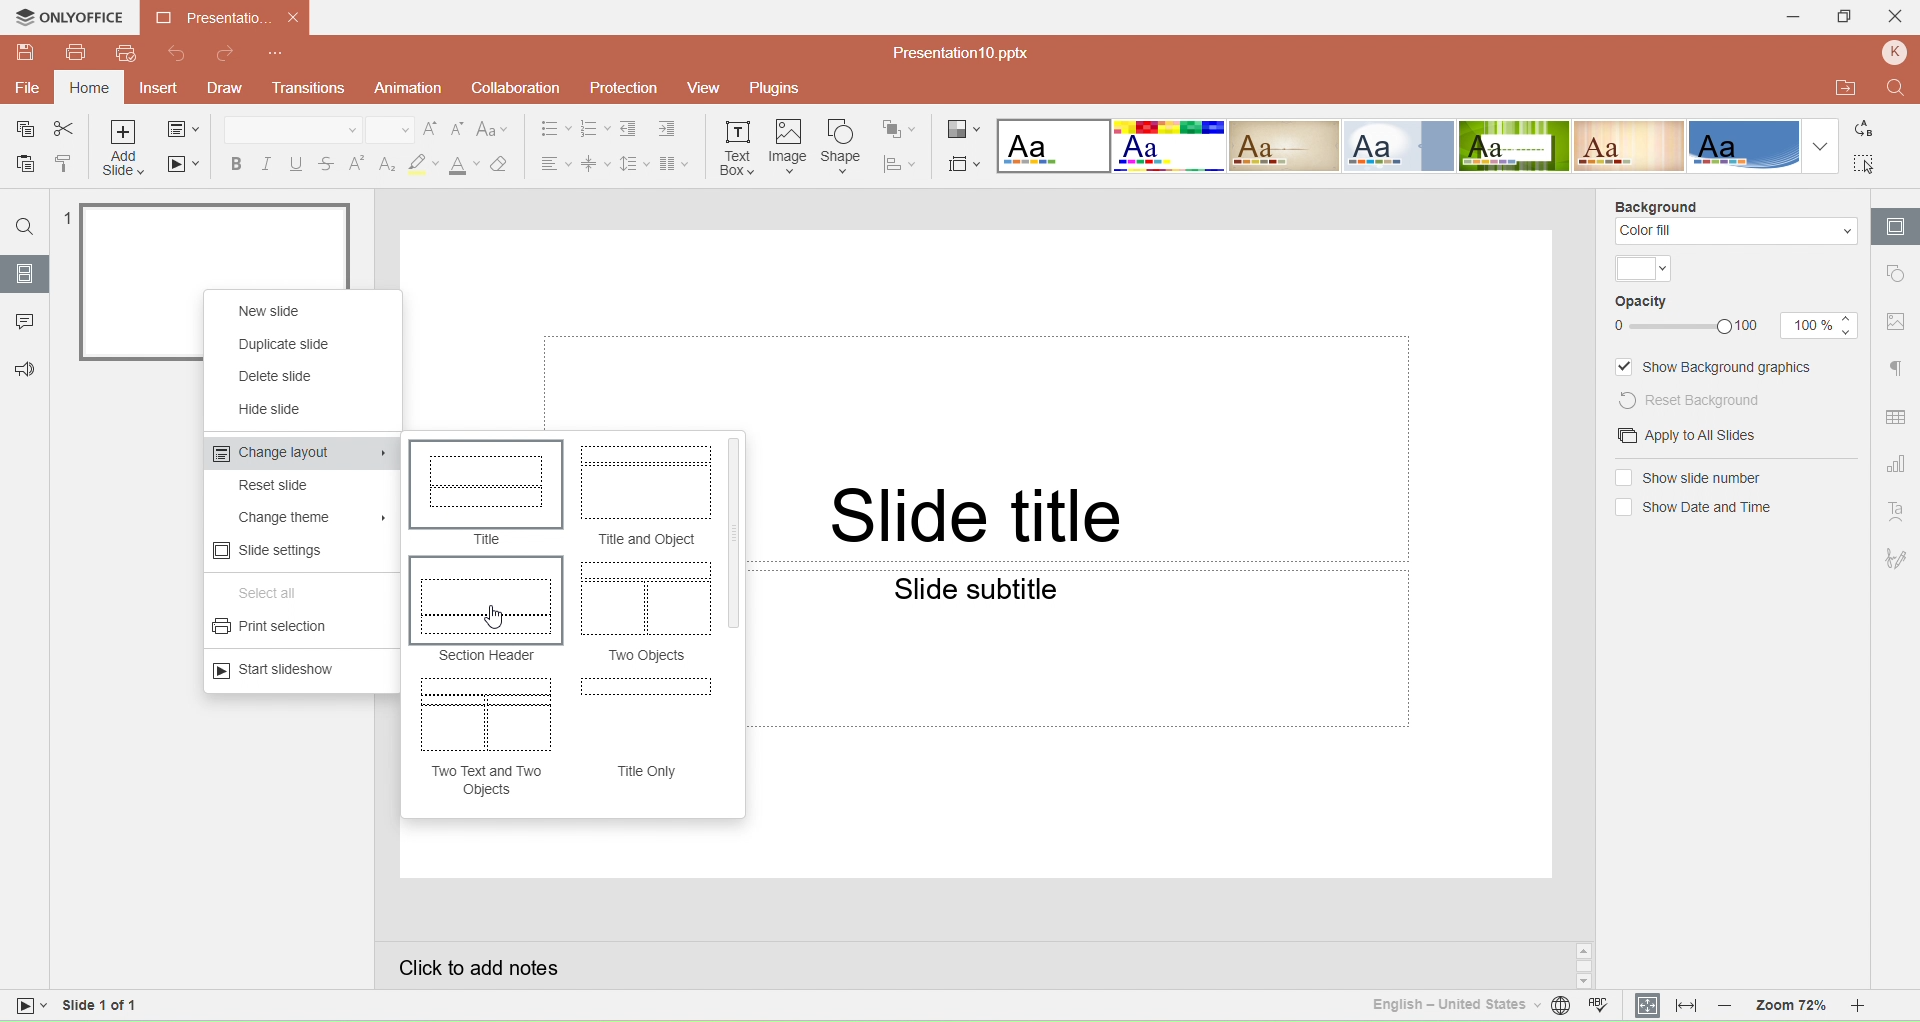  Describe the element at coordinates (964, 127) in the screenshot. I see `Change color theme` at that location.